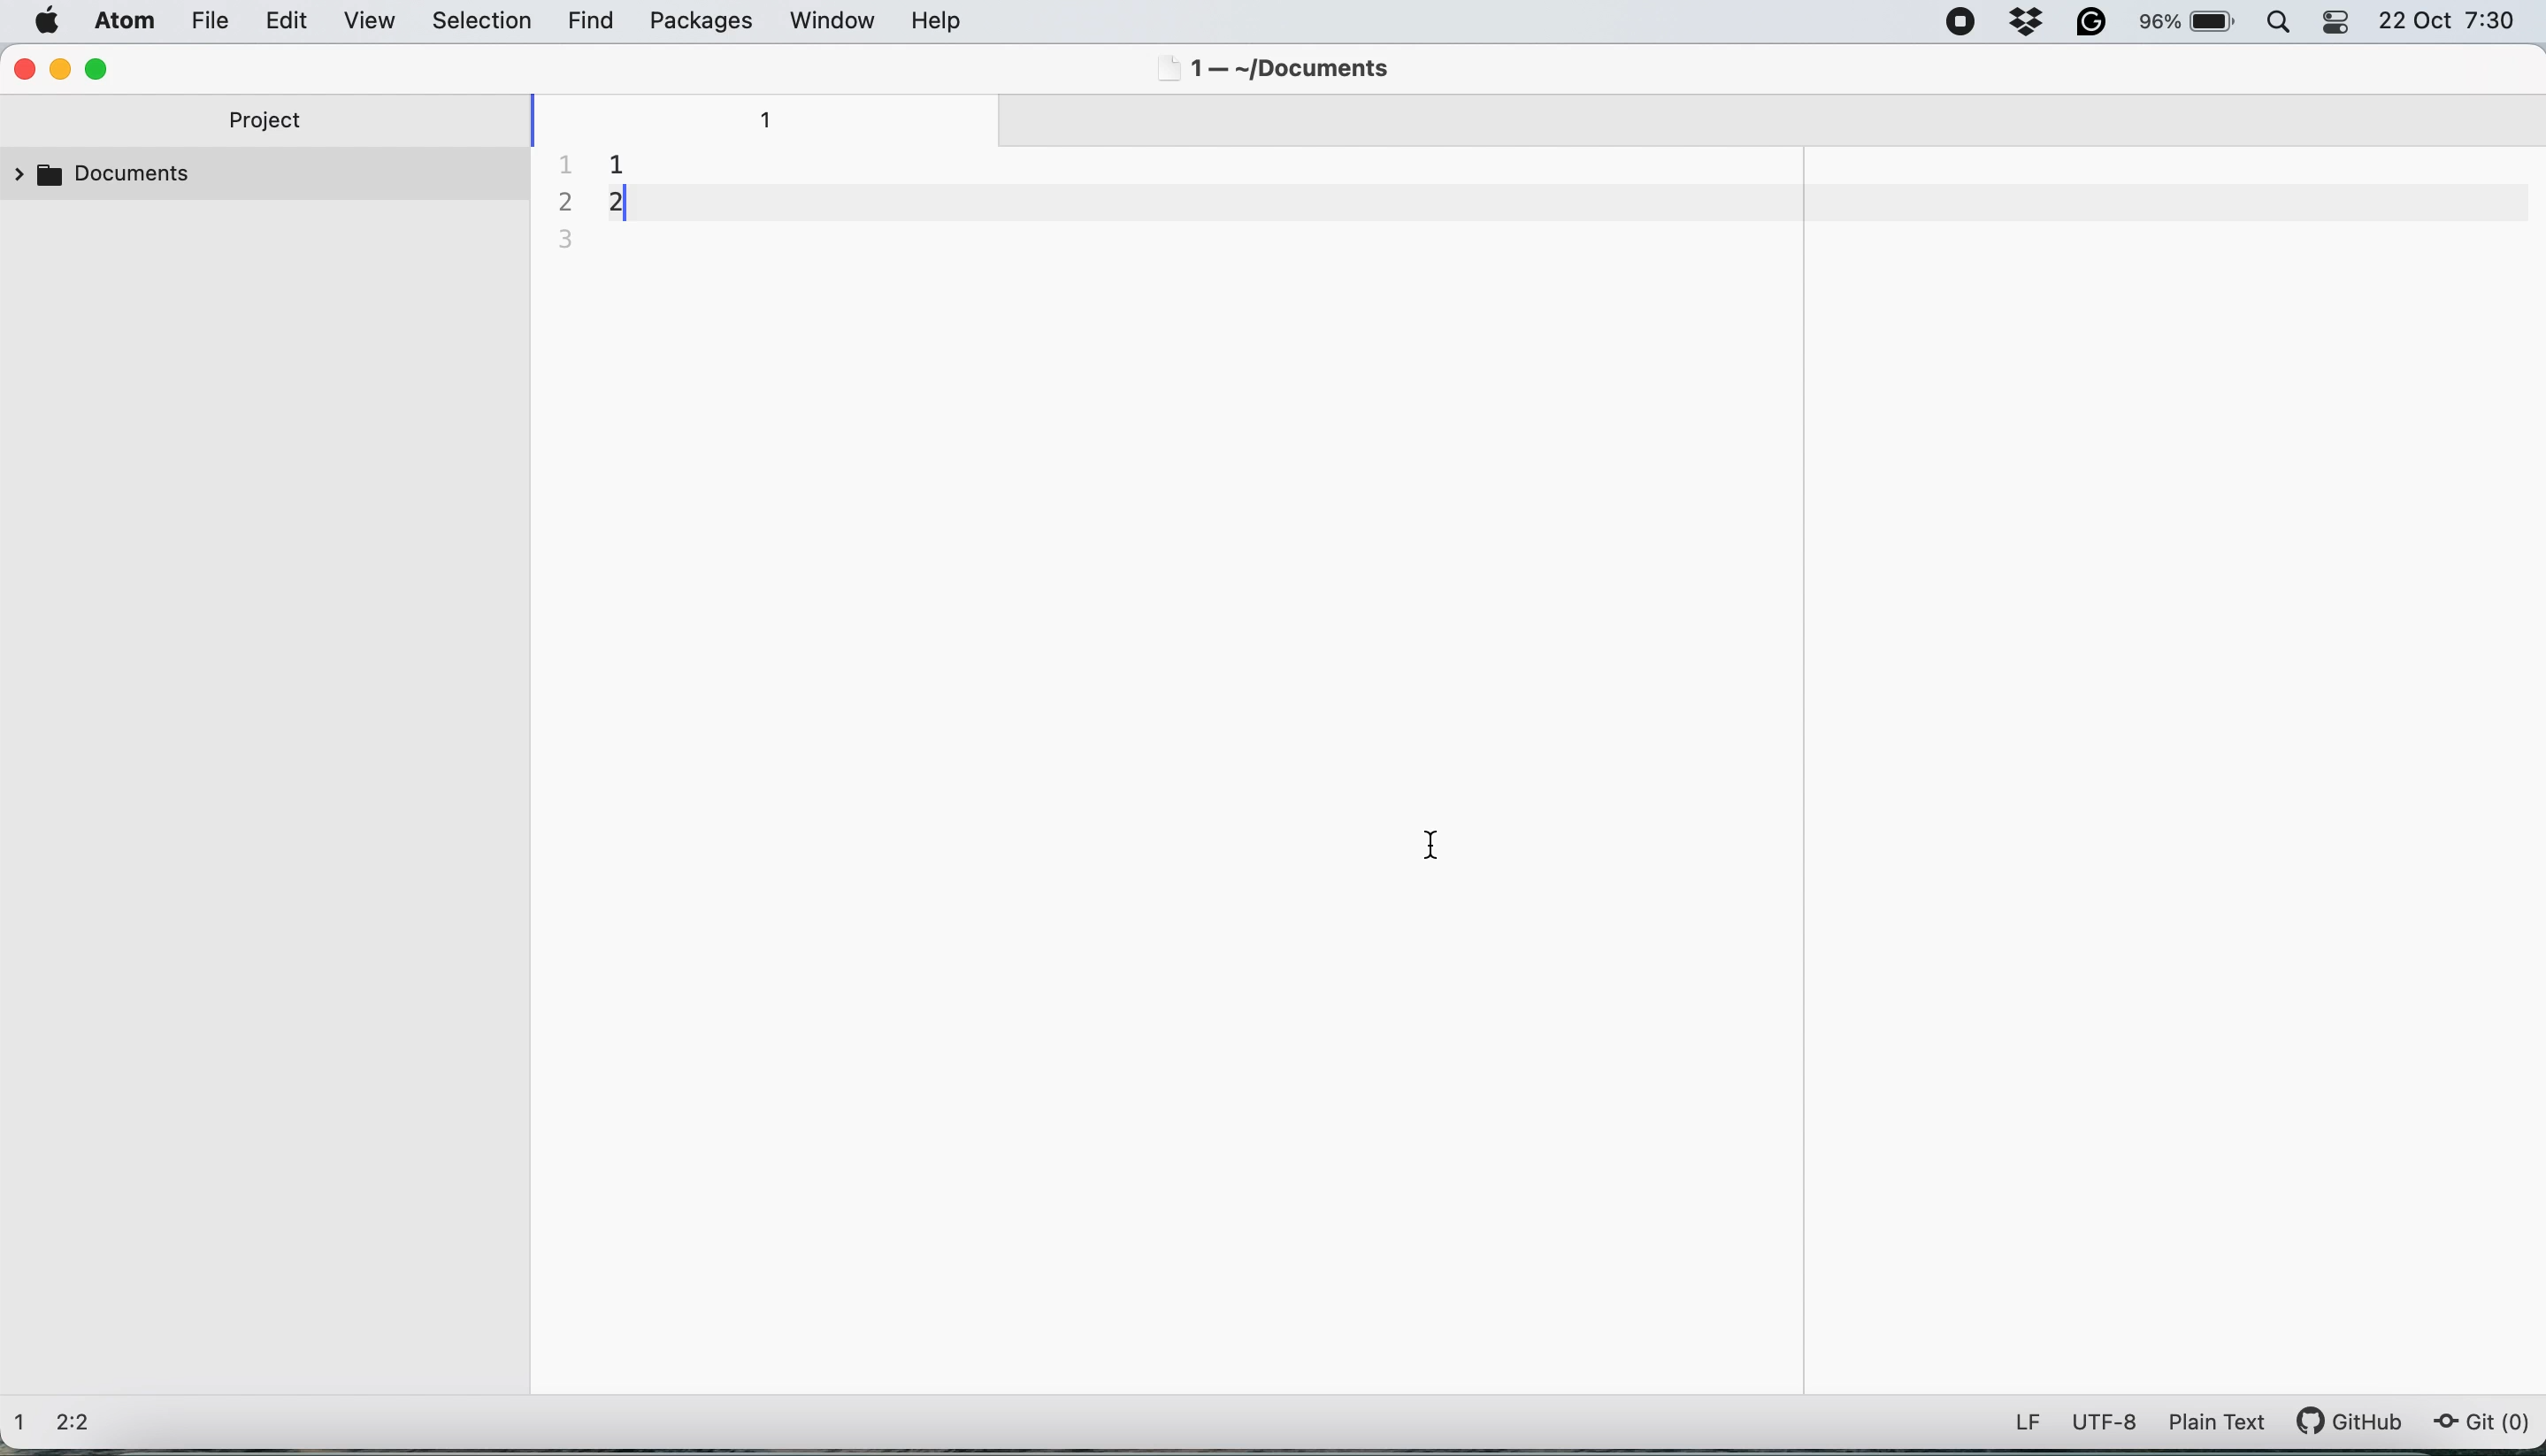 The image size is (2546, 1456). I want to click on close, so click(23, 69).